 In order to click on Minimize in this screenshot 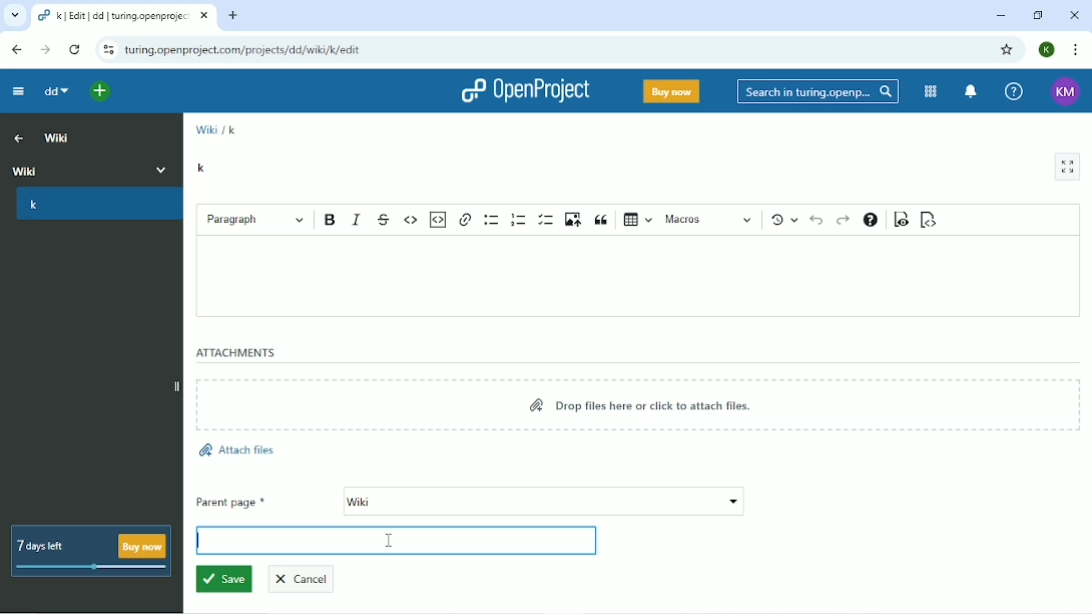, I will do `click(999, 15)`.